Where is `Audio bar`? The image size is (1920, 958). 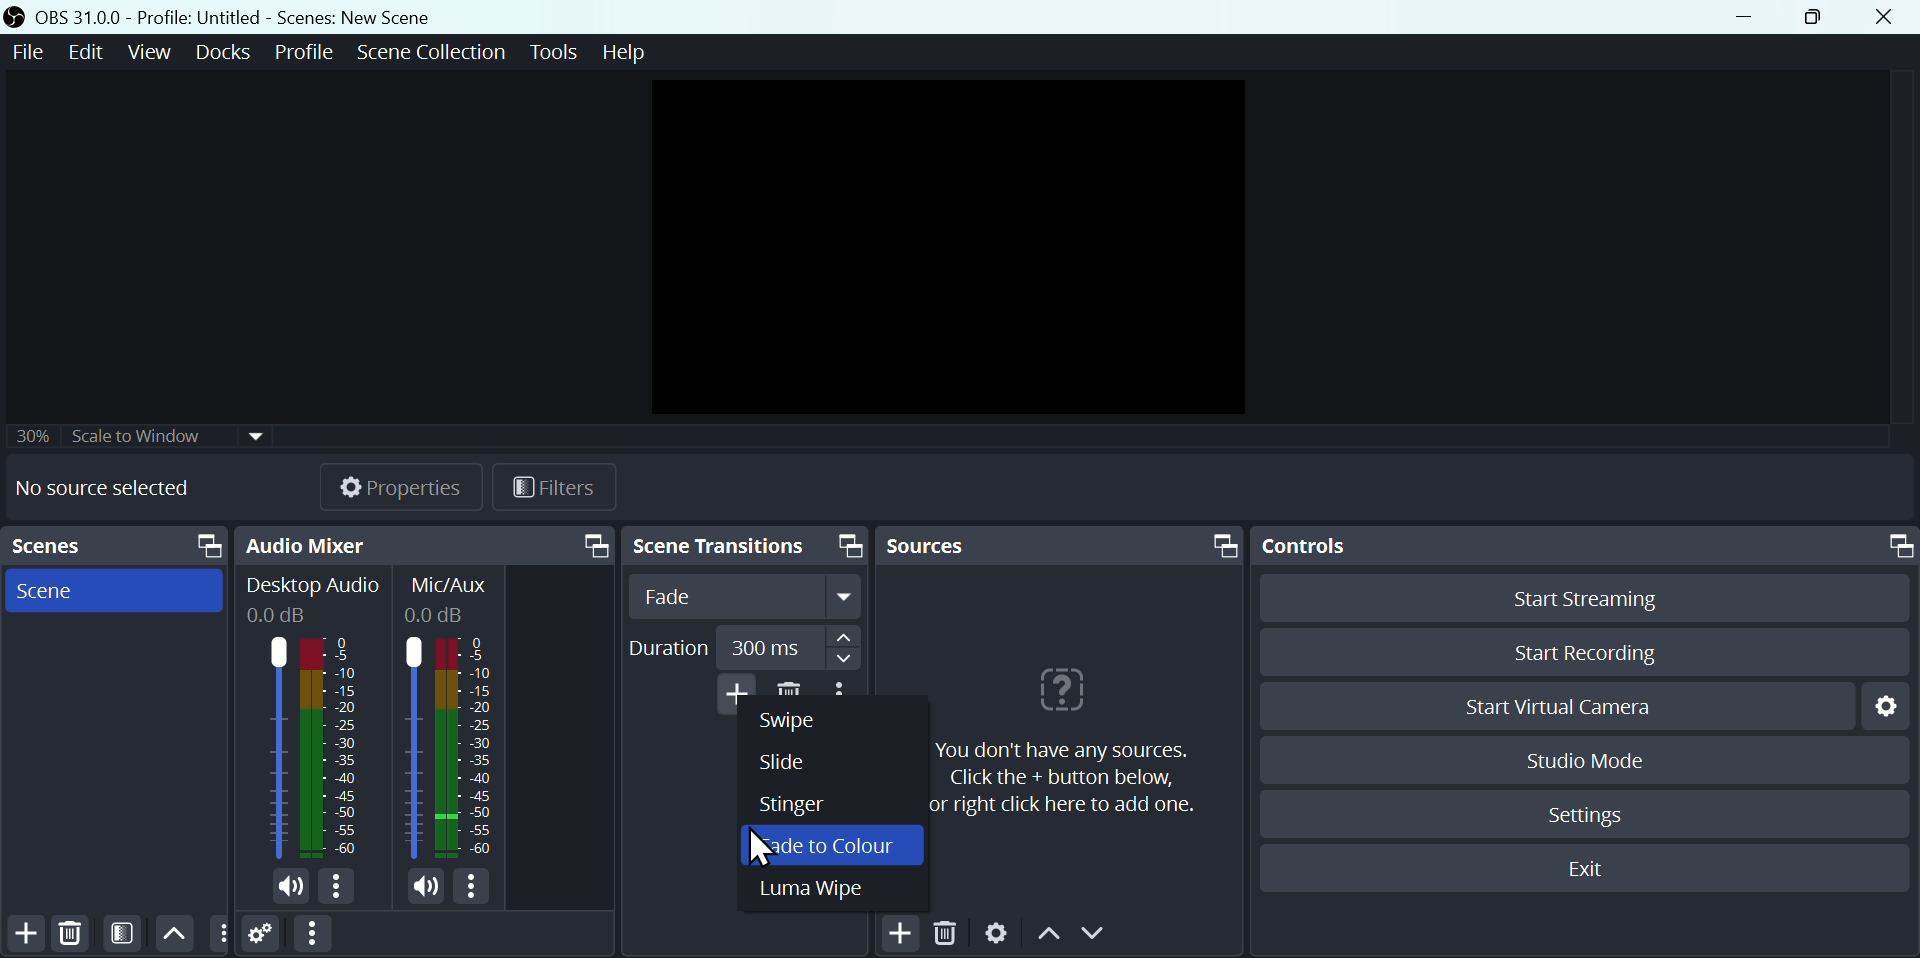
Audio bar is located at coordinates (449, 751).